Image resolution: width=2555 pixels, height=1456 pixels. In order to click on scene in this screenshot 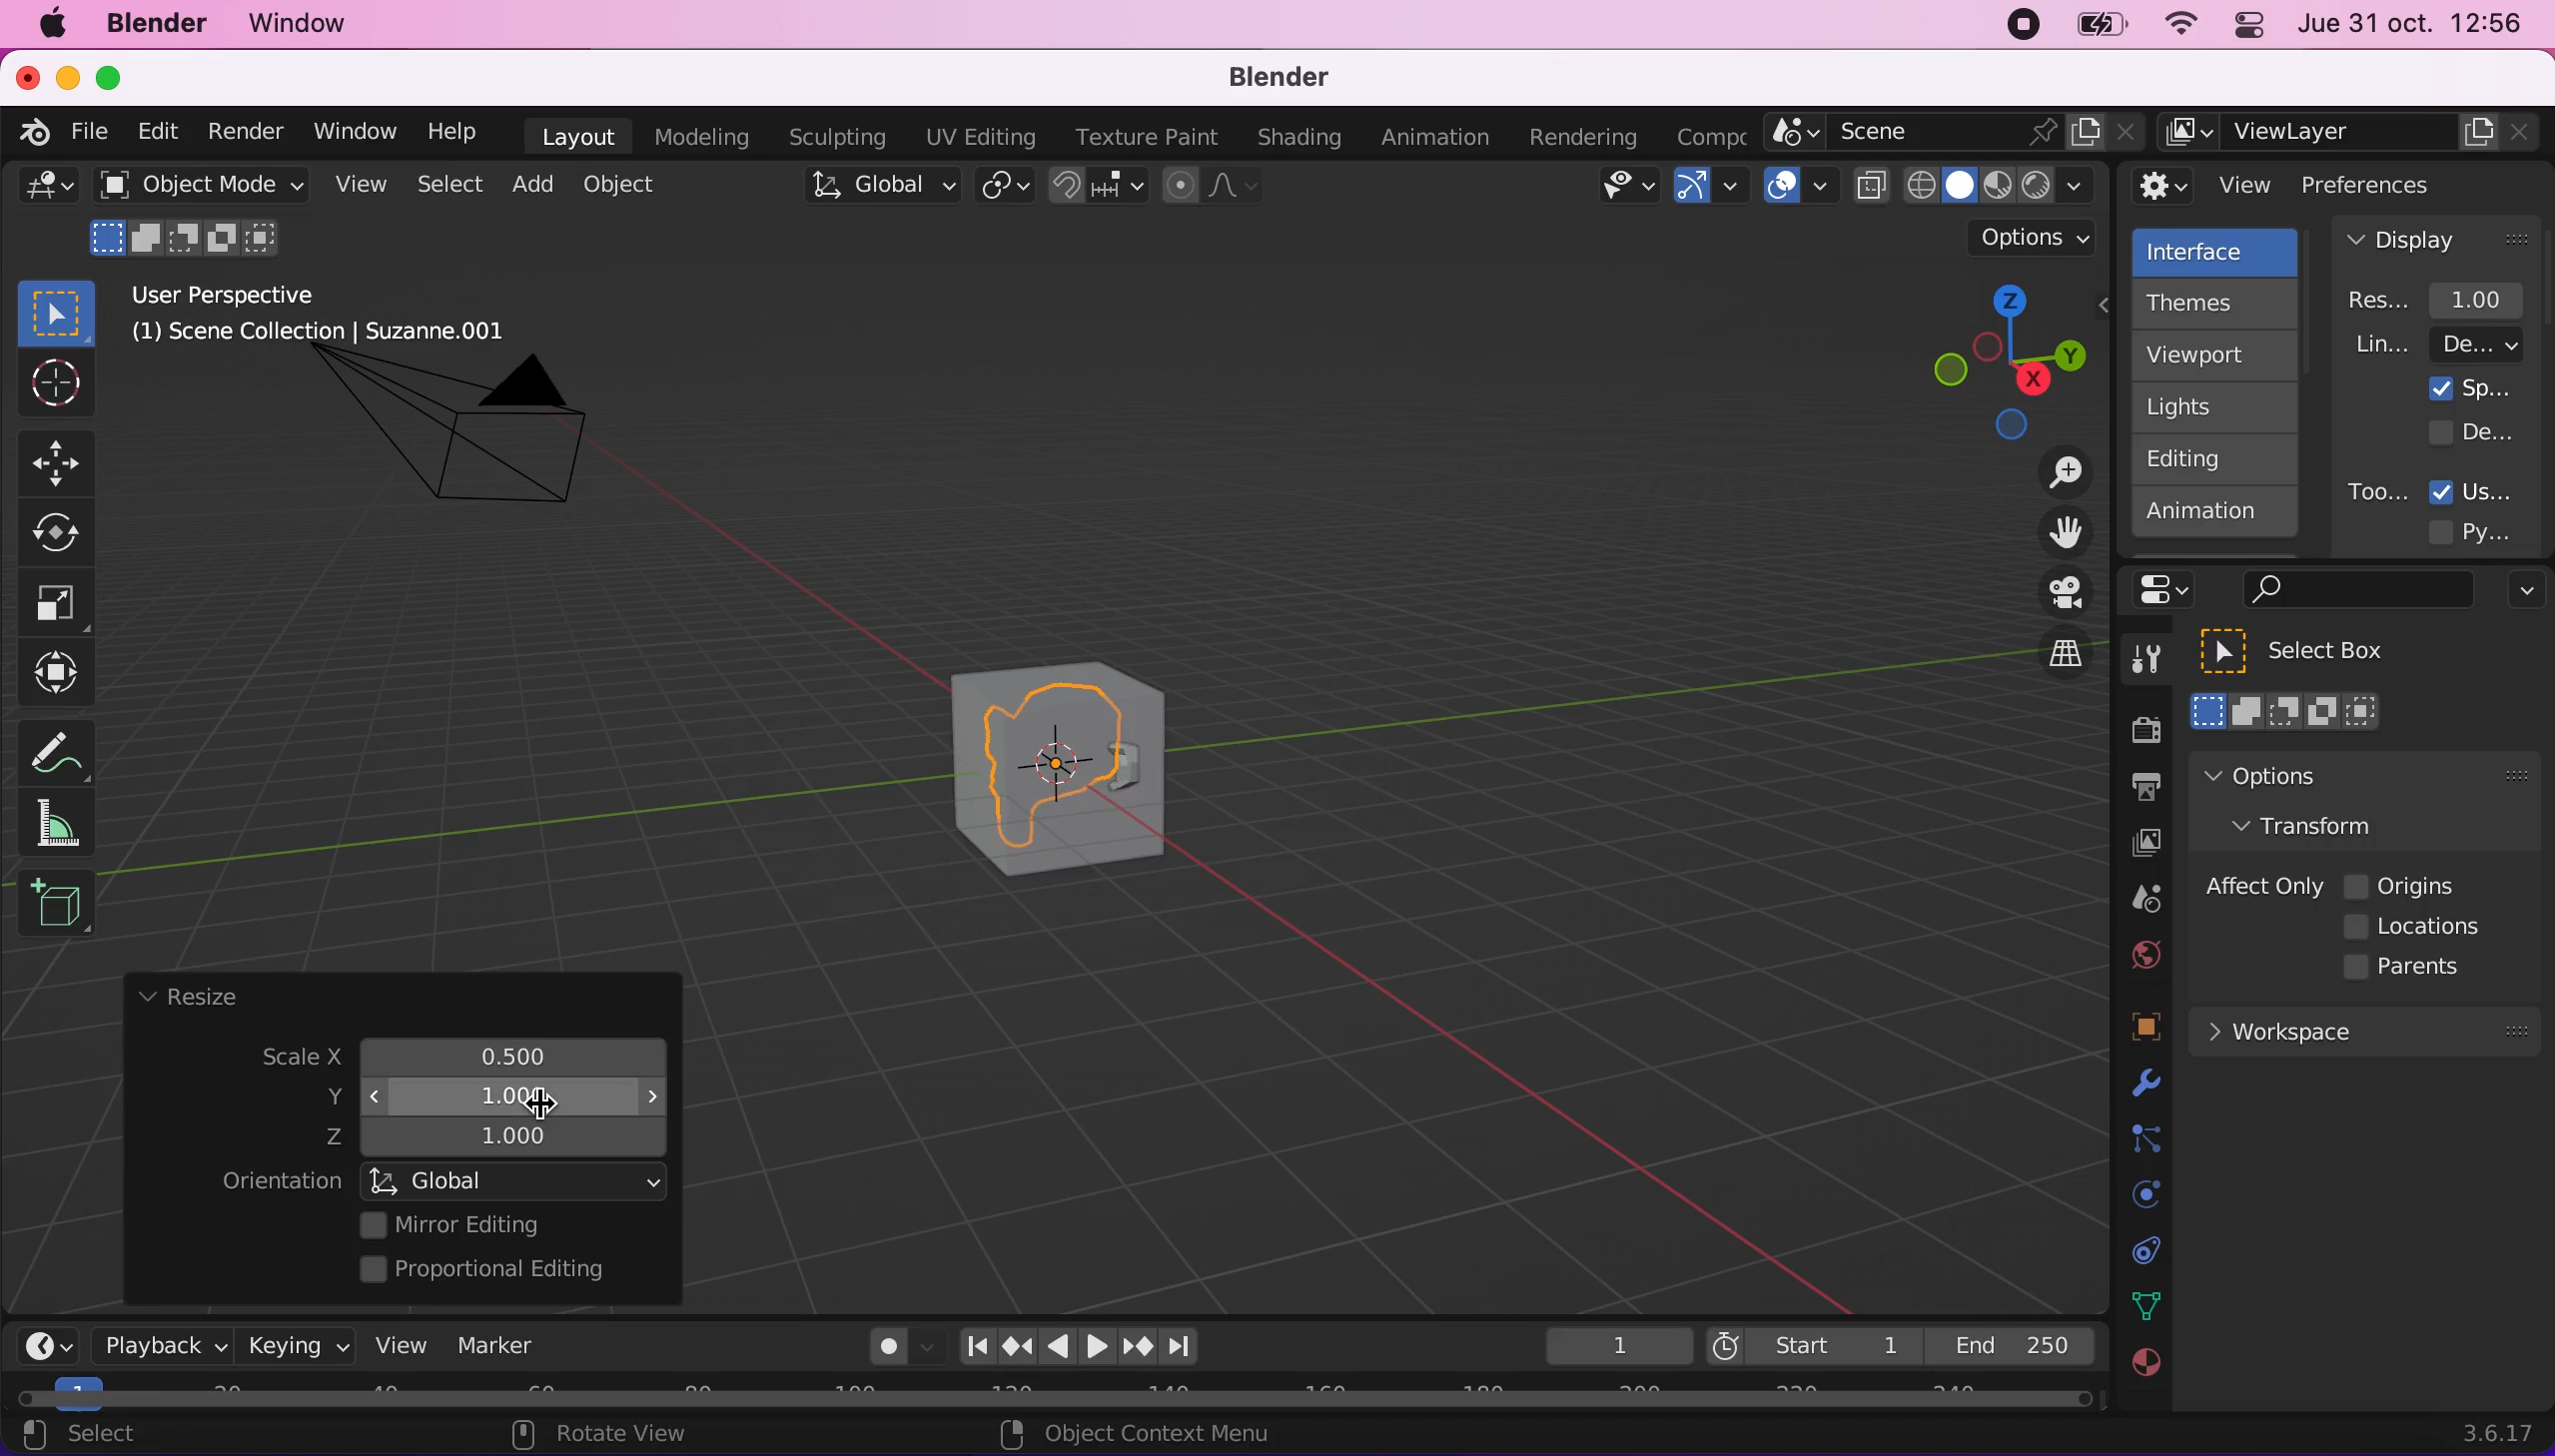, I will do `click(1955, 133)`.